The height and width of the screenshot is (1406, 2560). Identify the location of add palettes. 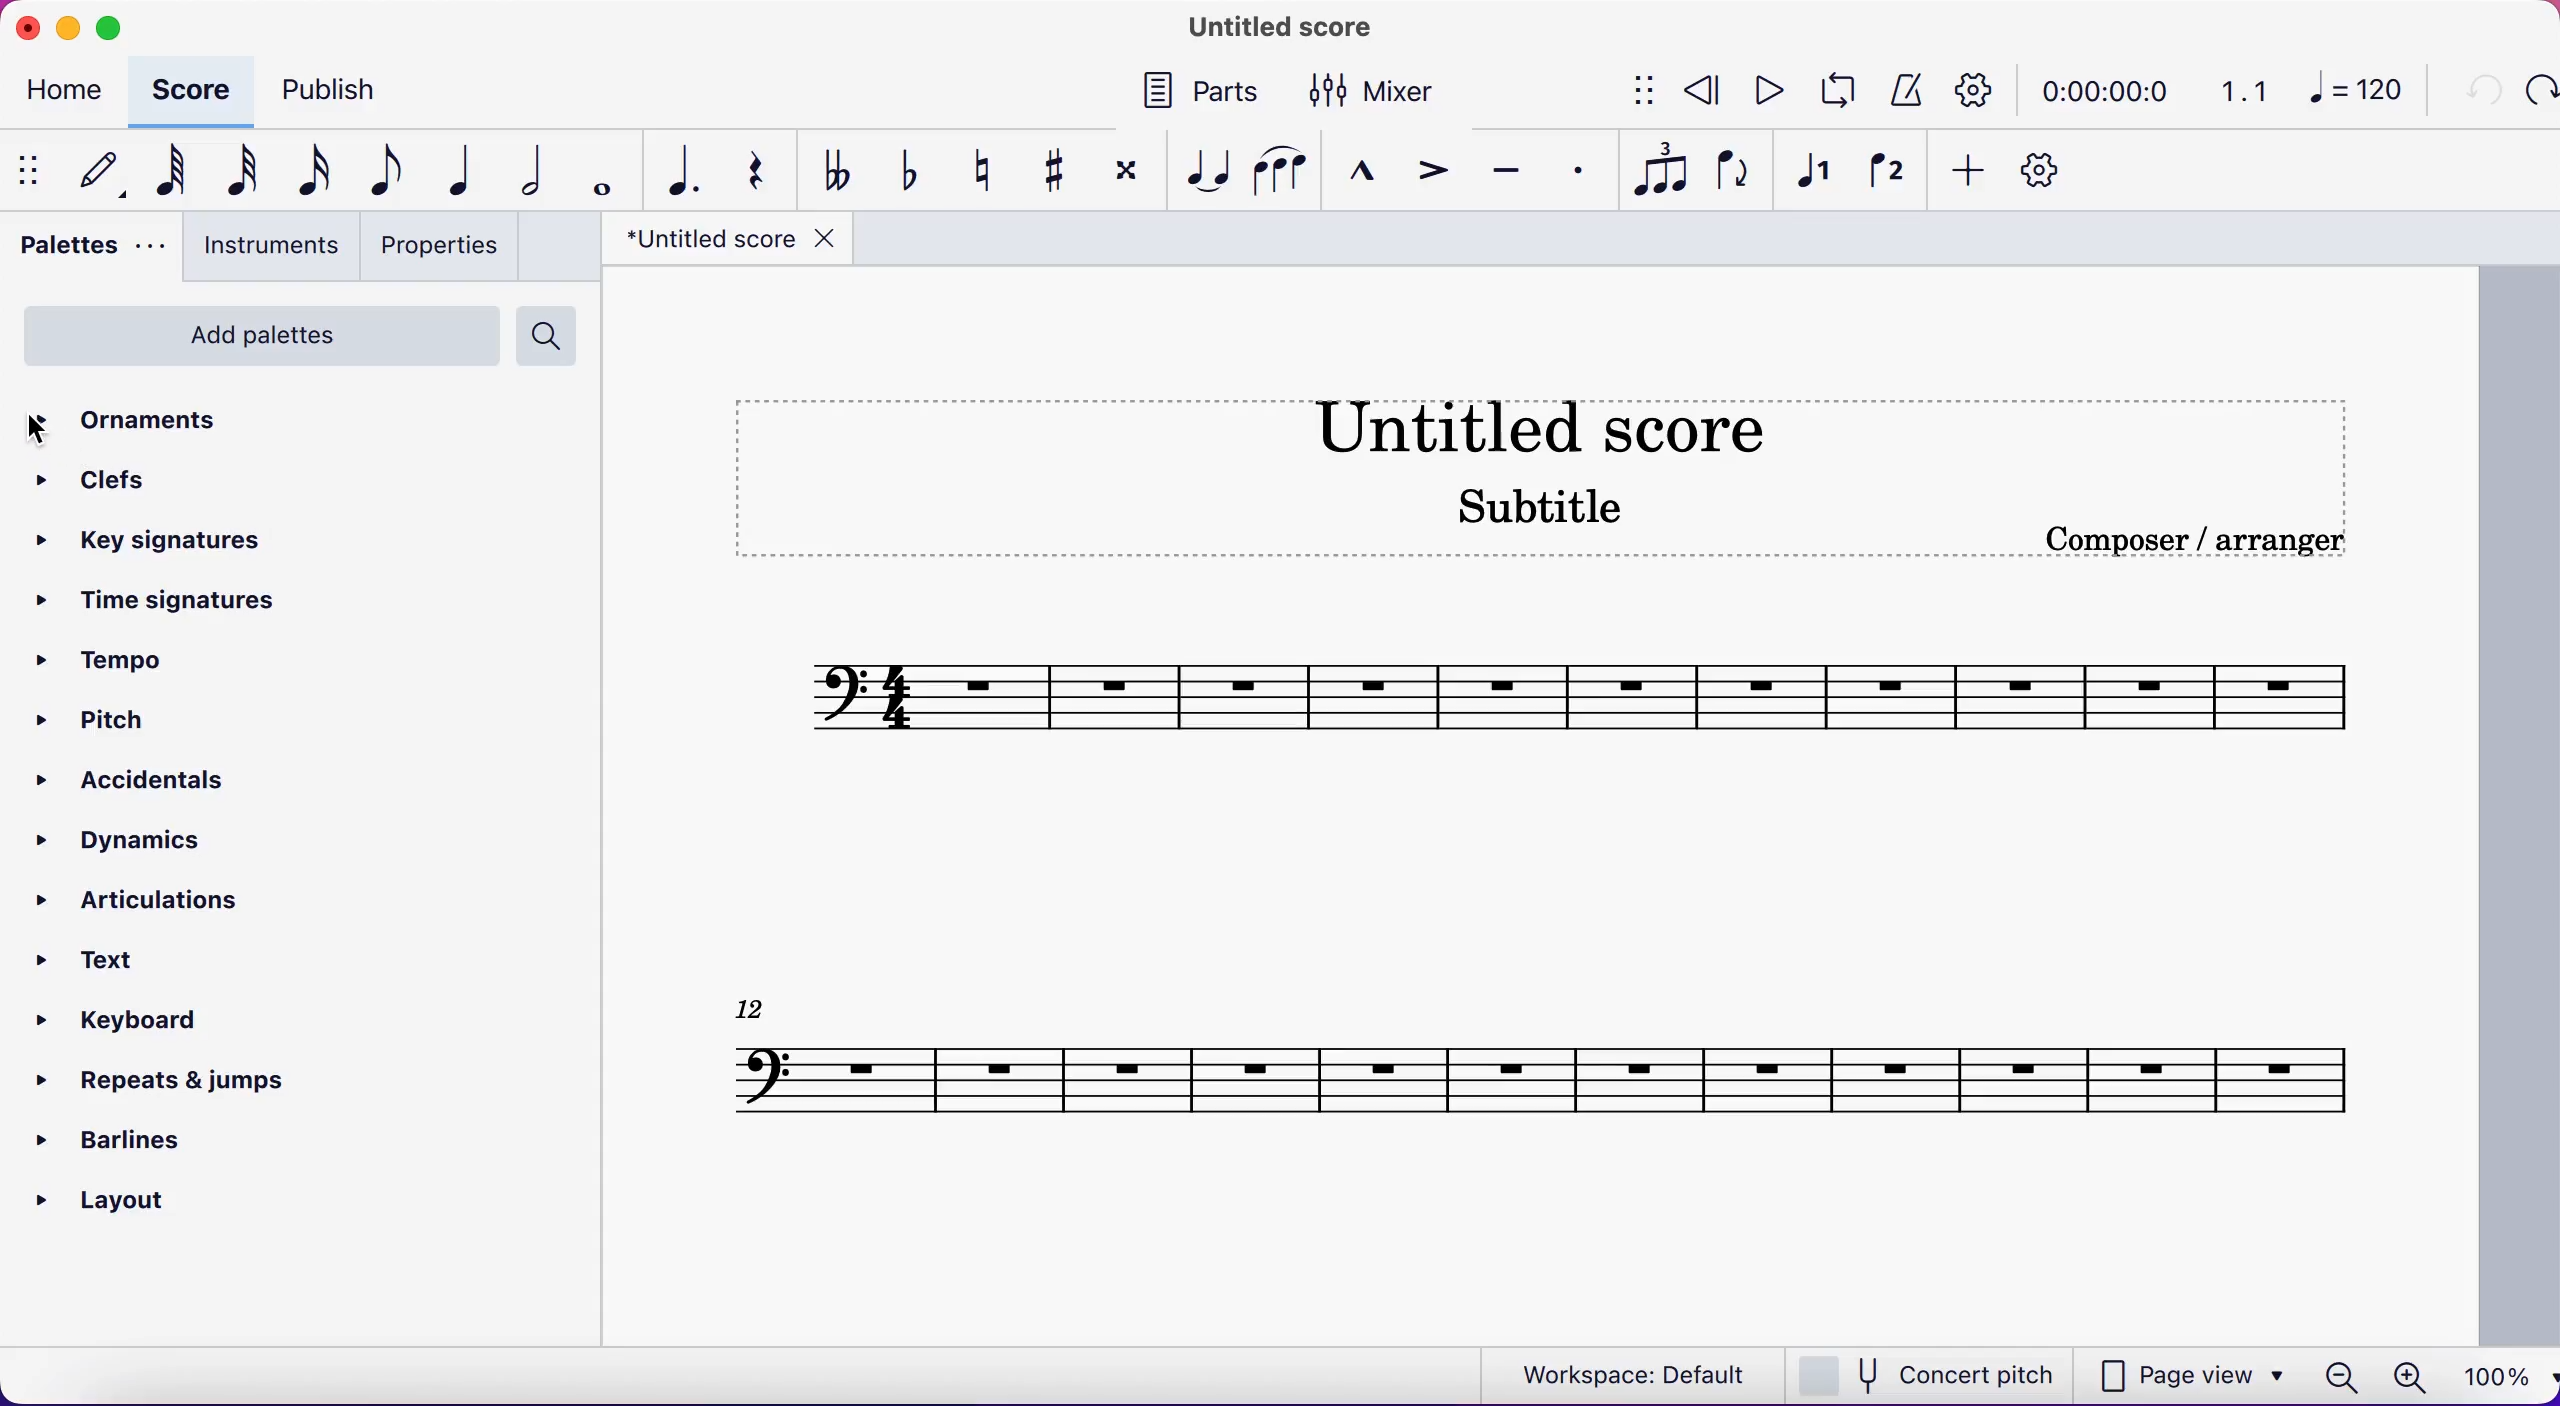
(250, 335).